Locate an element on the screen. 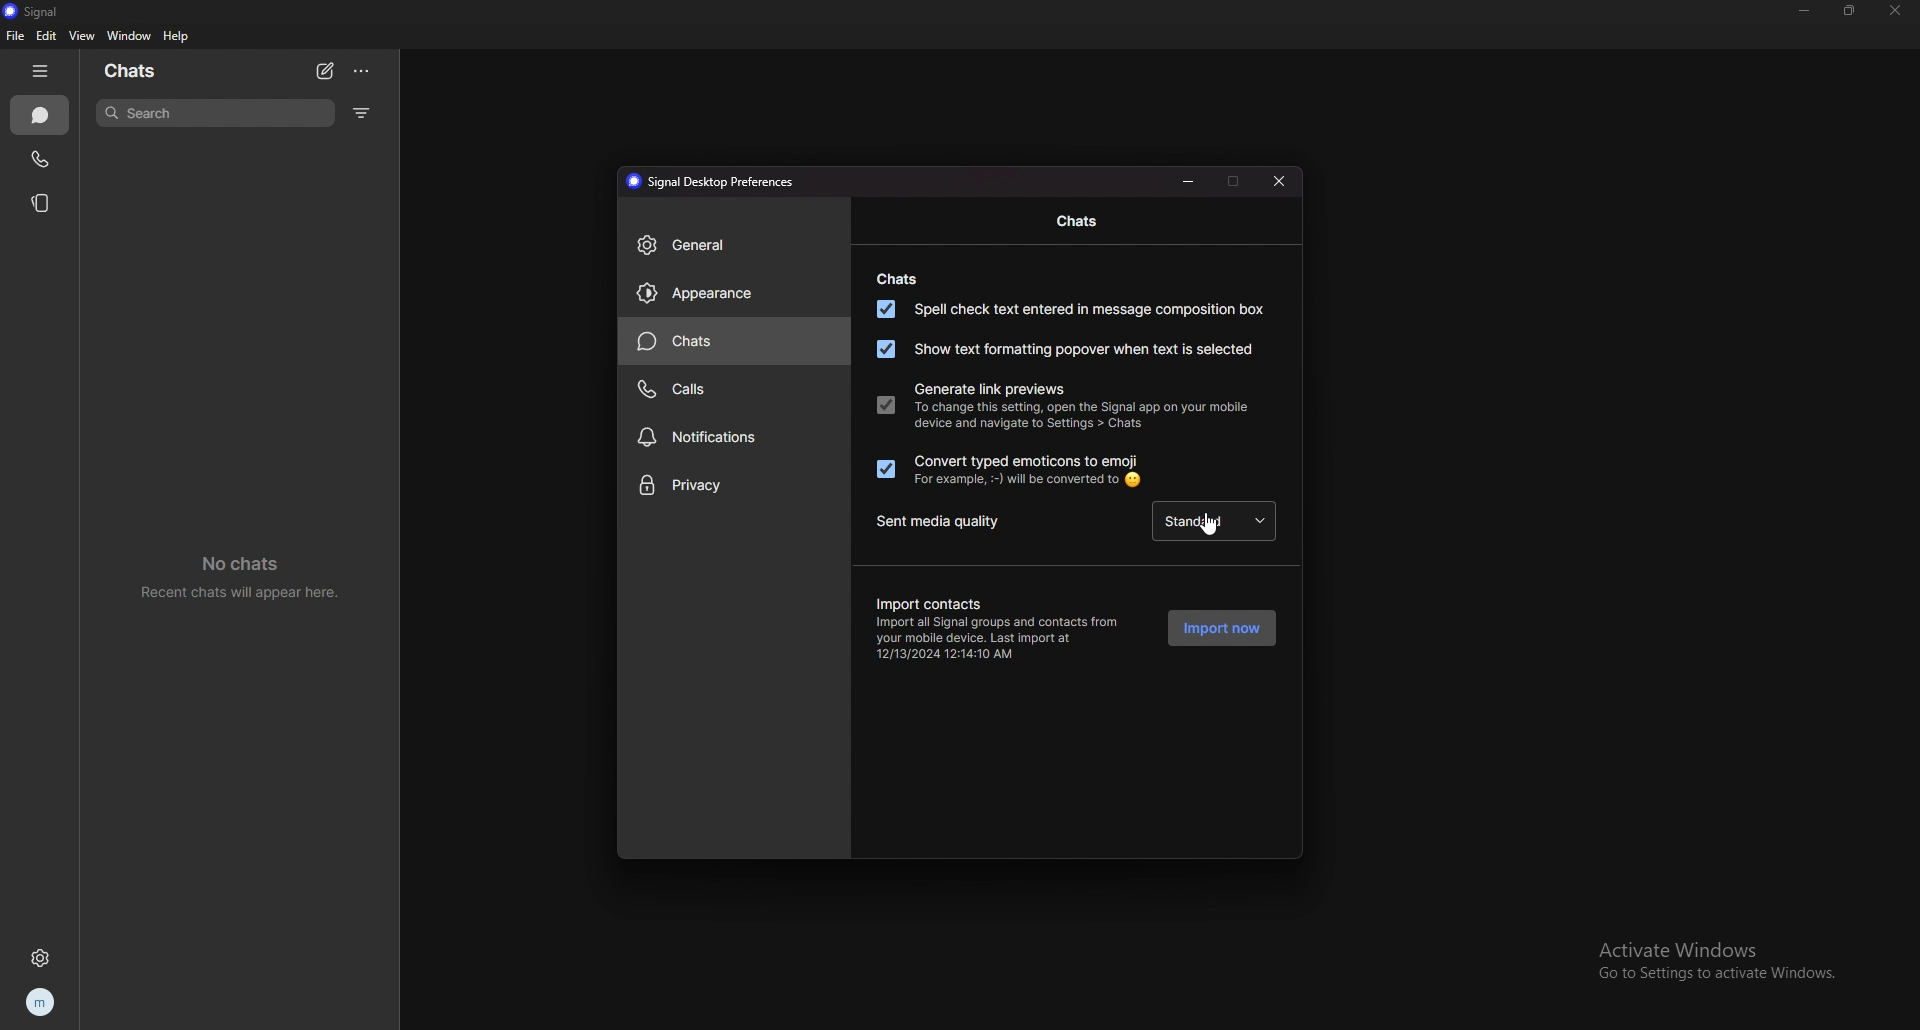 This screenshot has width=1920, height=1030. close is located at coordinates (1281, 180).